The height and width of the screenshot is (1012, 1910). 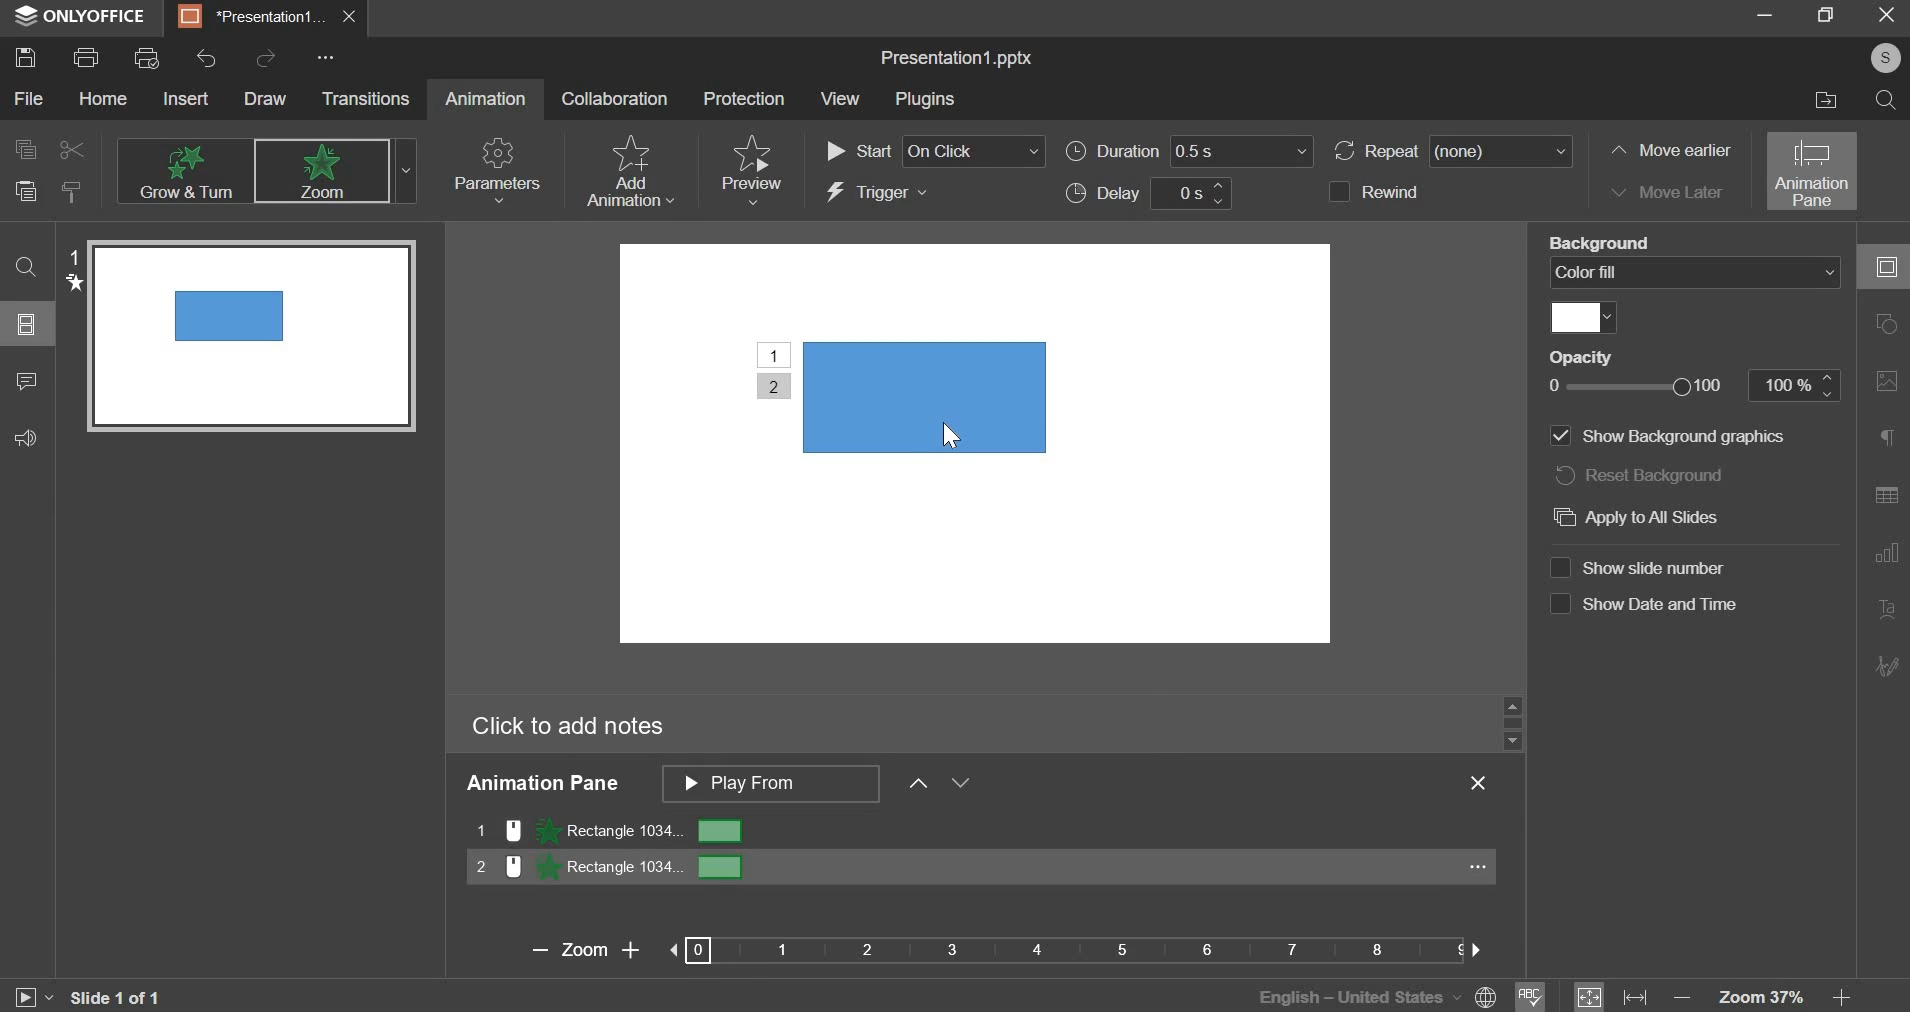 What do you see at coordinates (26, 192) in the screenshot?
I see `paste` at bounding box center [26, 192].